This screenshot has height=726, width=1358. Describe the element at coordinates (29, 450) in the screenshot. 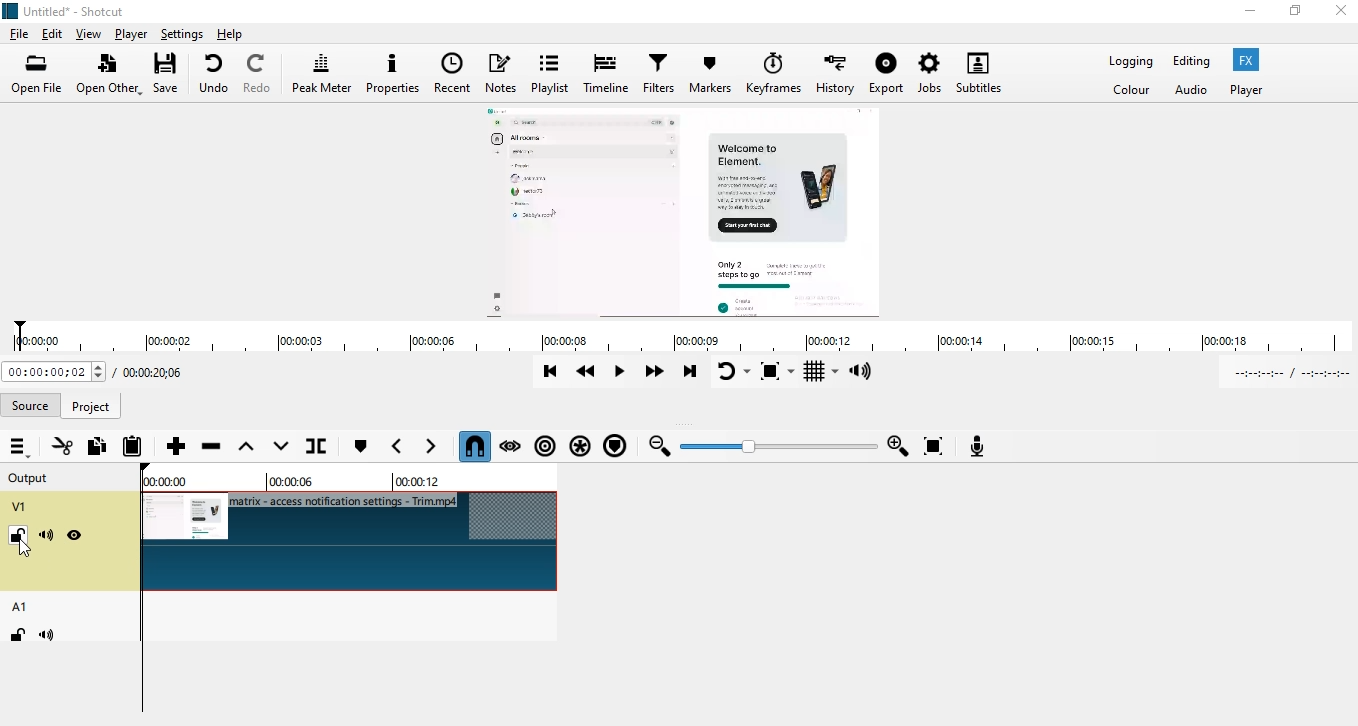

I see `` at that location.